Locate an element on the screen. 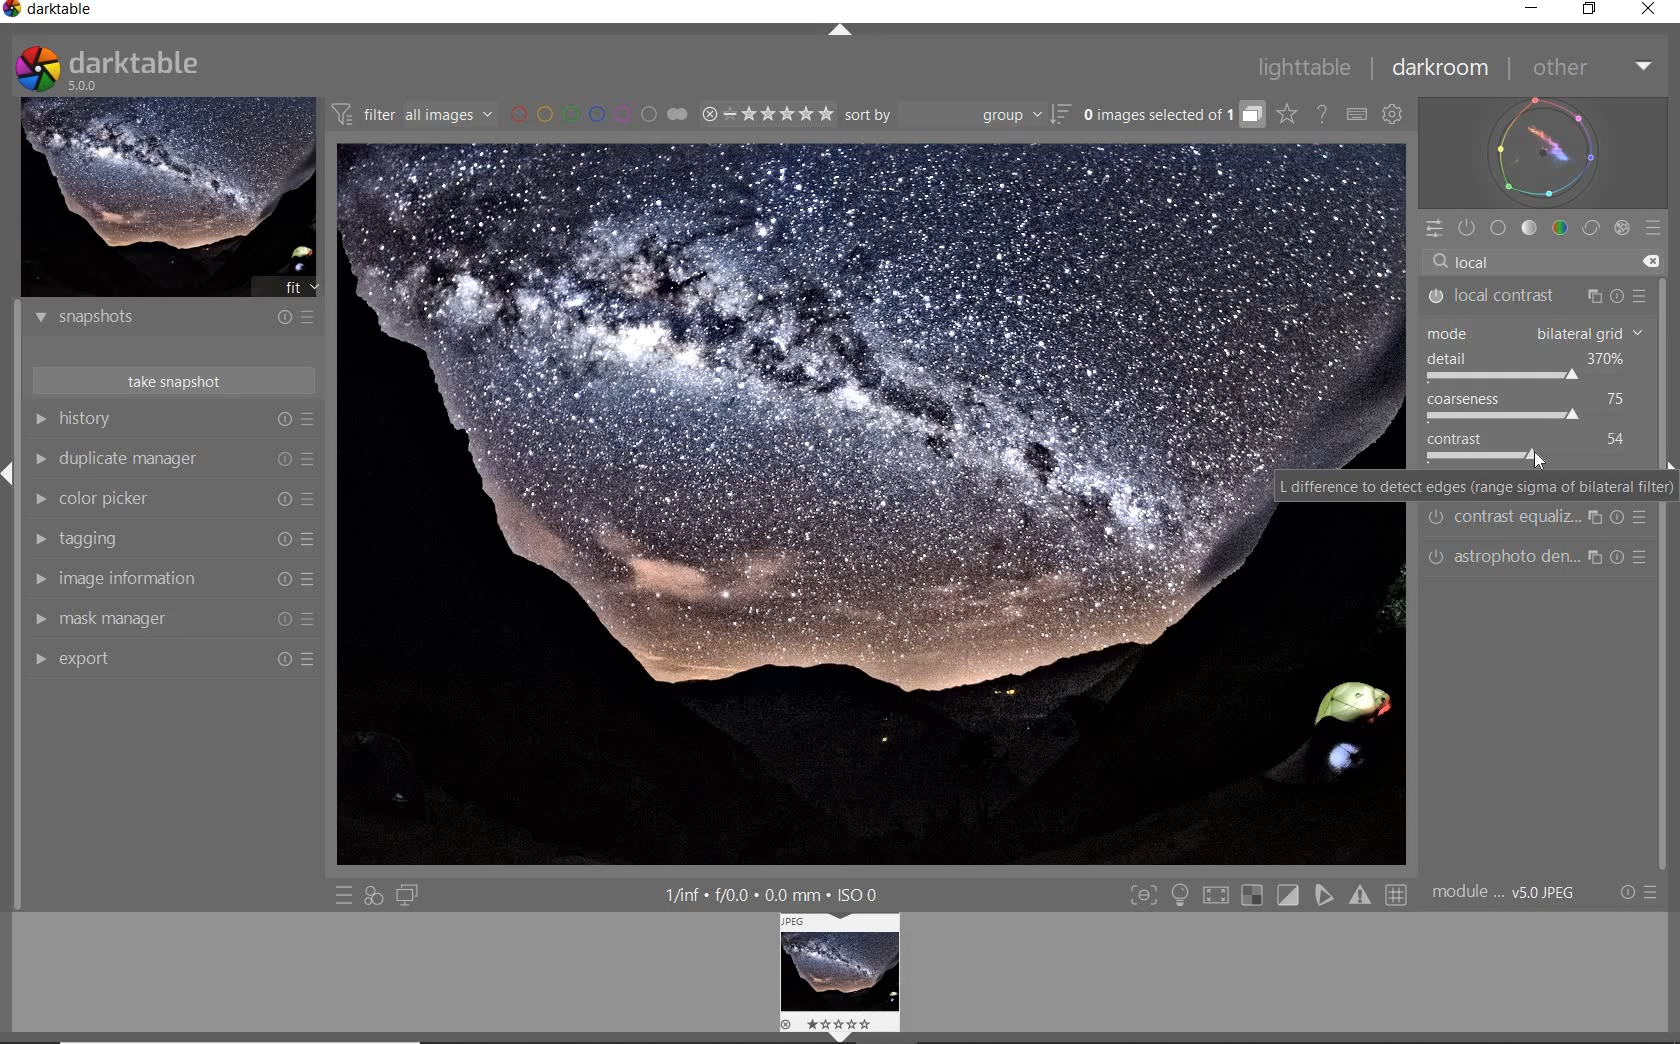  SET KEYBOARD SHORTCUTS is located at coordinates (1356, 115).